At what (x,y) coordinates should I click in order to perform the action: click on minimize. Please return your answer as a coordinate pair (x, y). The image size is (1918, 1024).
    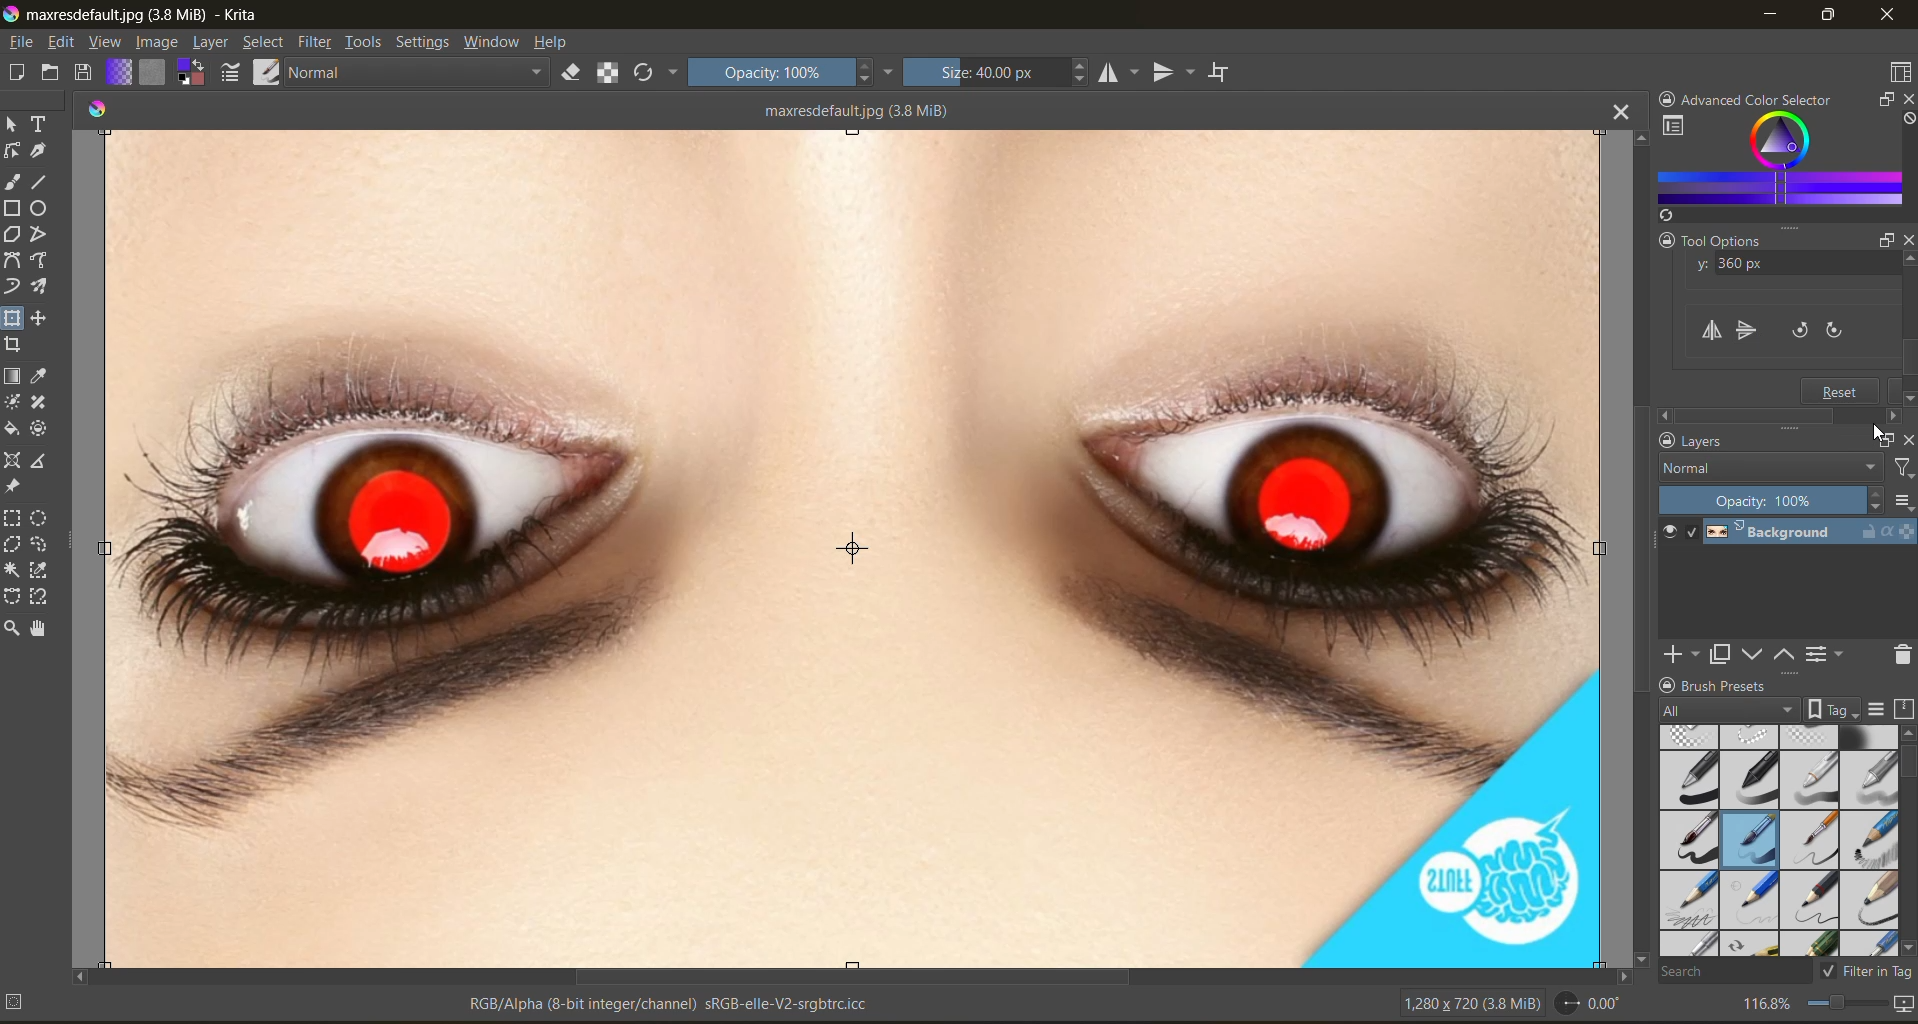
    Looking at the image, I should click on (1764, 18).